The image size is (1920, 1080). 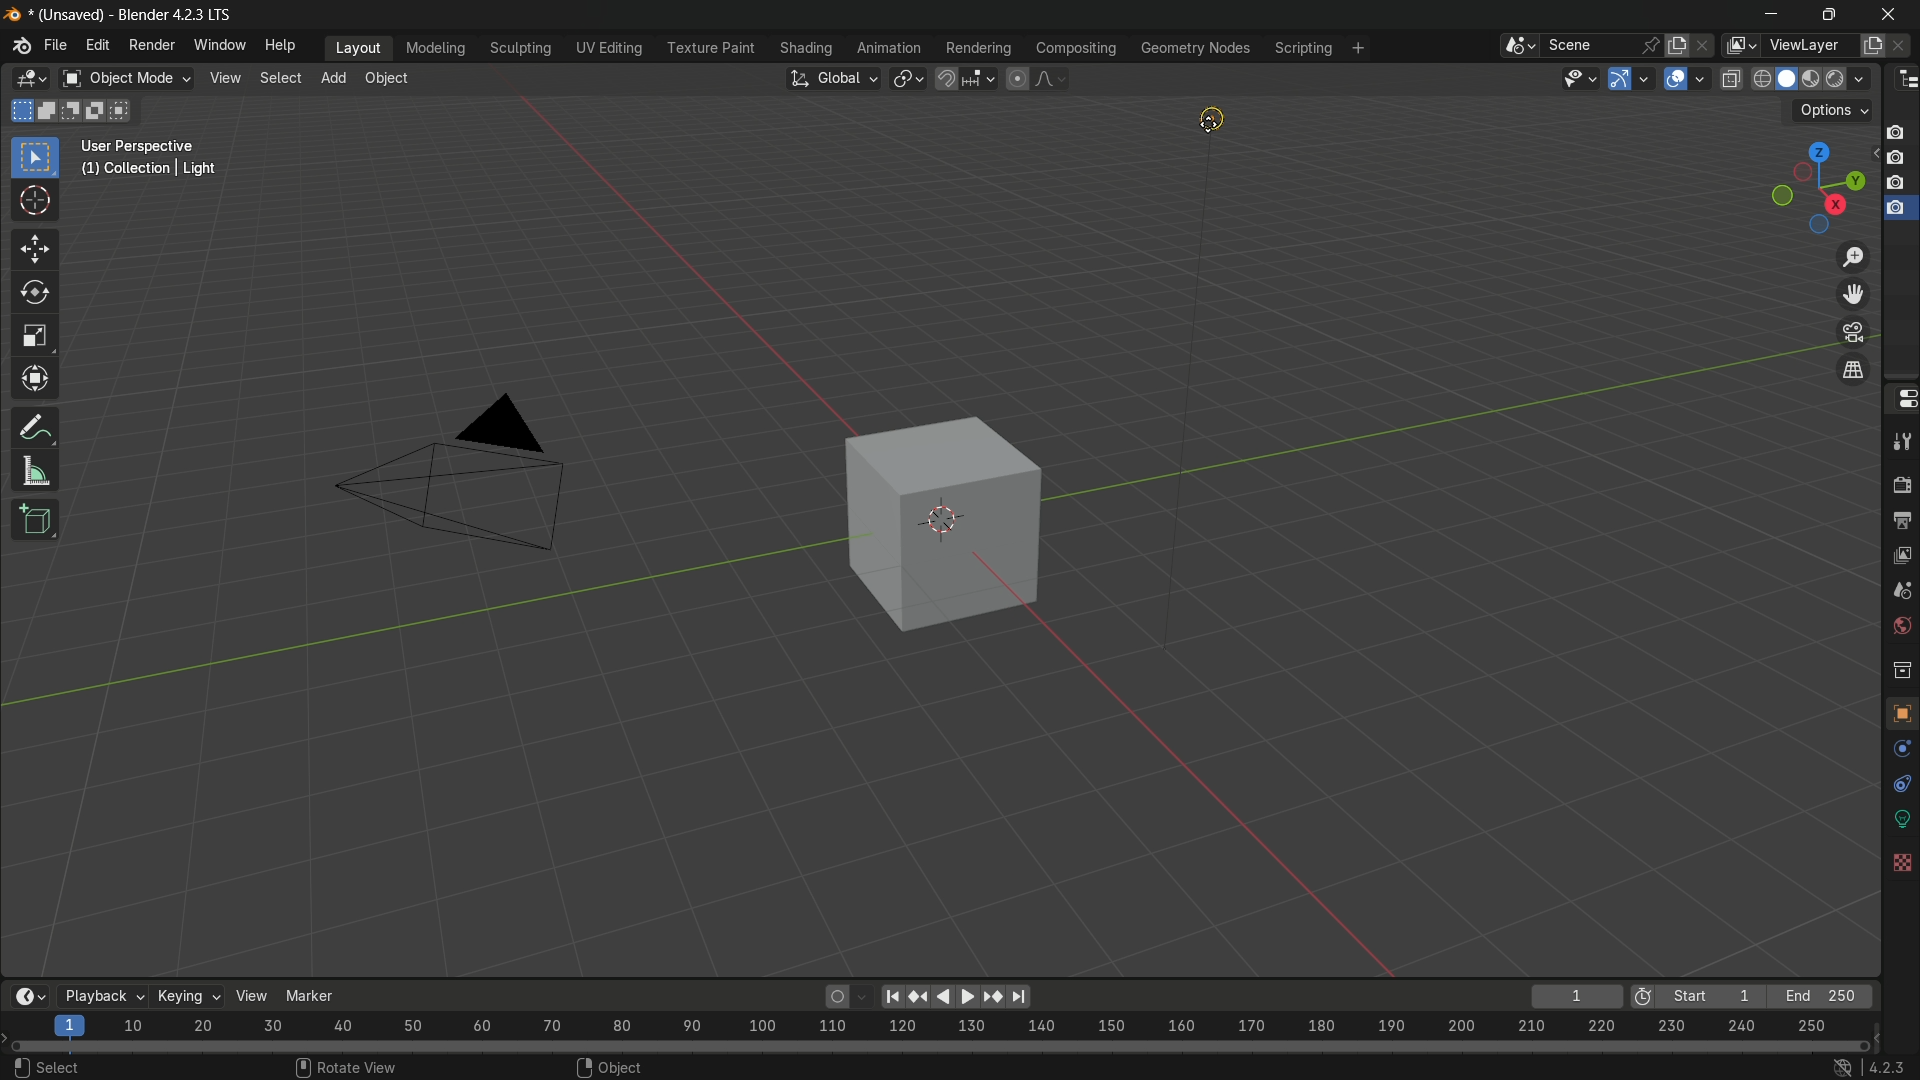 I want to click on play animation, so click(x=987, y=996).